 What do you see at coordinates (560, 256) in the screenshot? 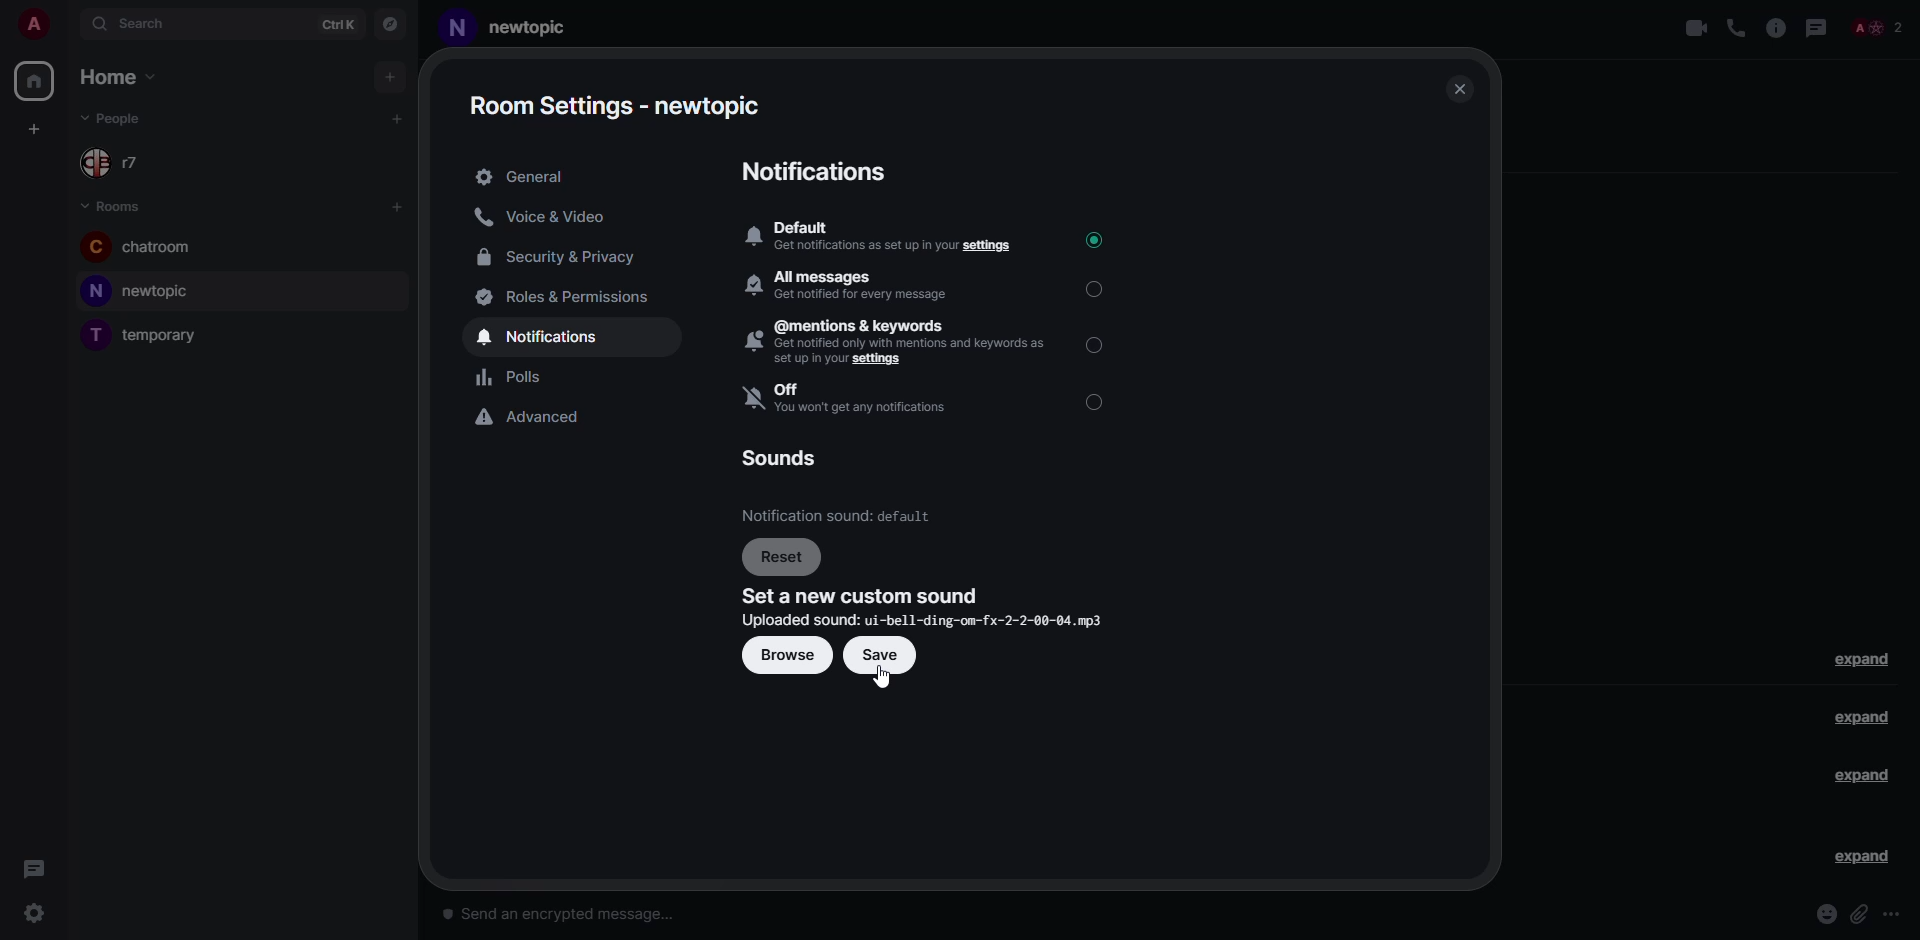
I see `security` at bounding box center [560, 256].